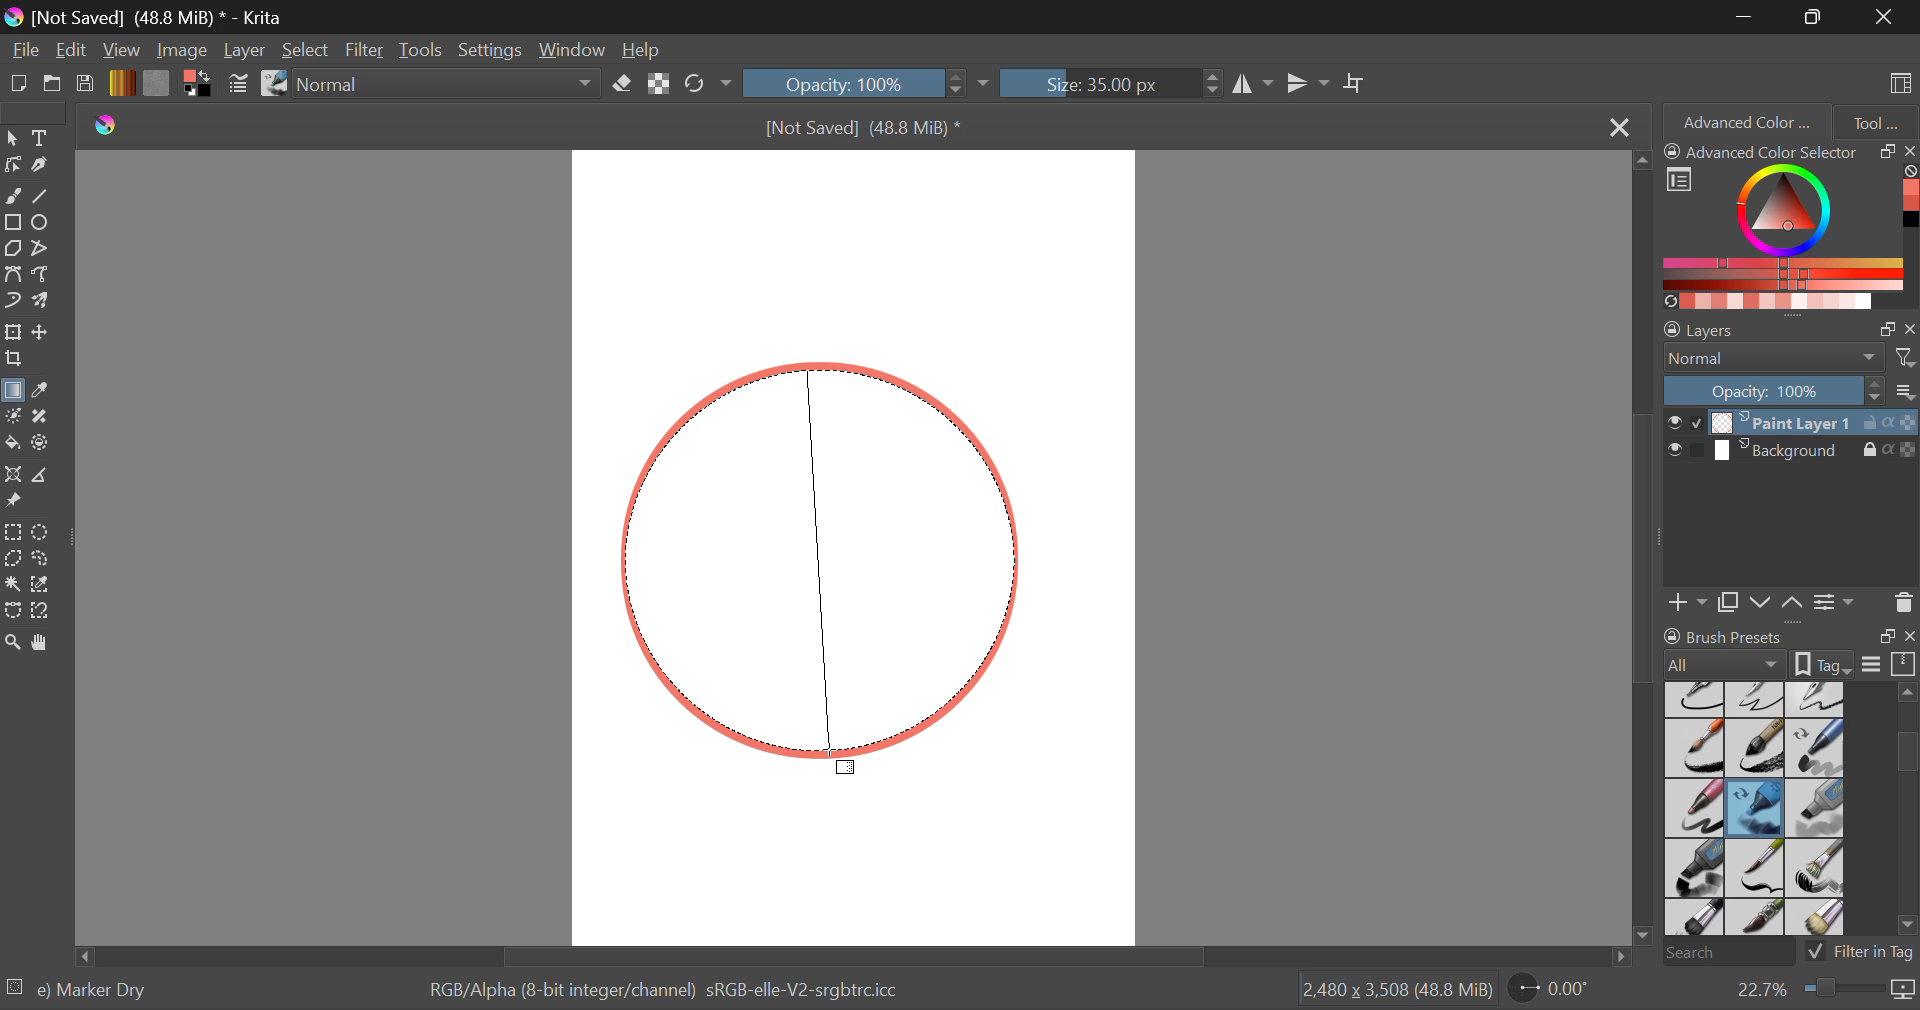 This screenshot has height=1010, width=1920. I want to click on Close, so click(1617, 128).